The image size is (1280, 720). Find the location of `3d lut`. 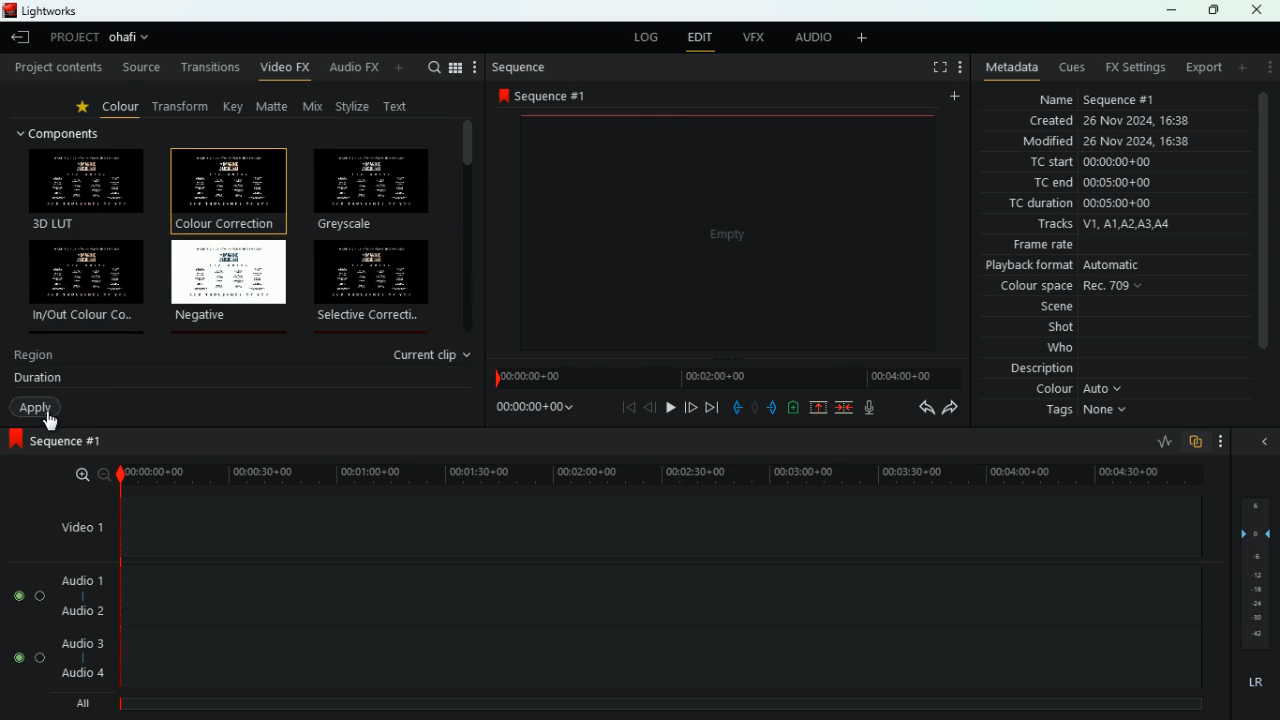

3d lut is located at coordinates (88, 189).